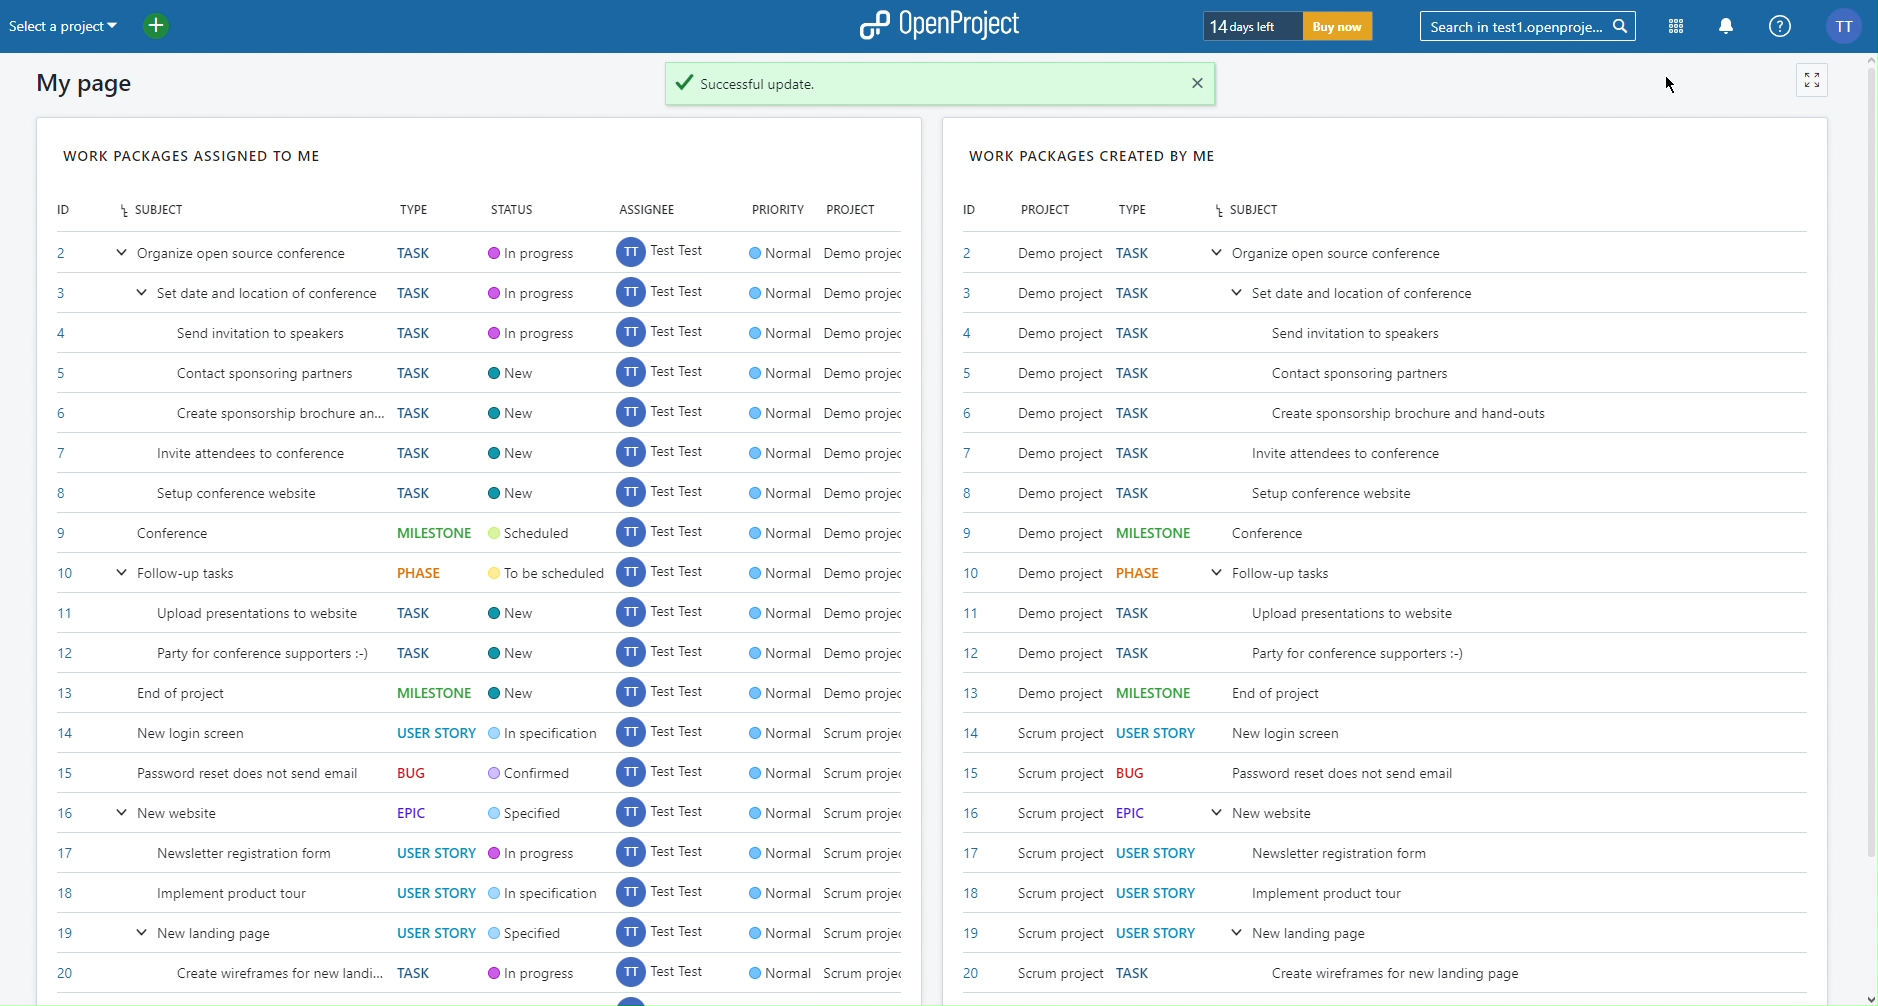 The image size is (1878, 1006). What do you see at coordinates (516, 650) in the screenshot?
I see `New` at bounding box center [516, 650].